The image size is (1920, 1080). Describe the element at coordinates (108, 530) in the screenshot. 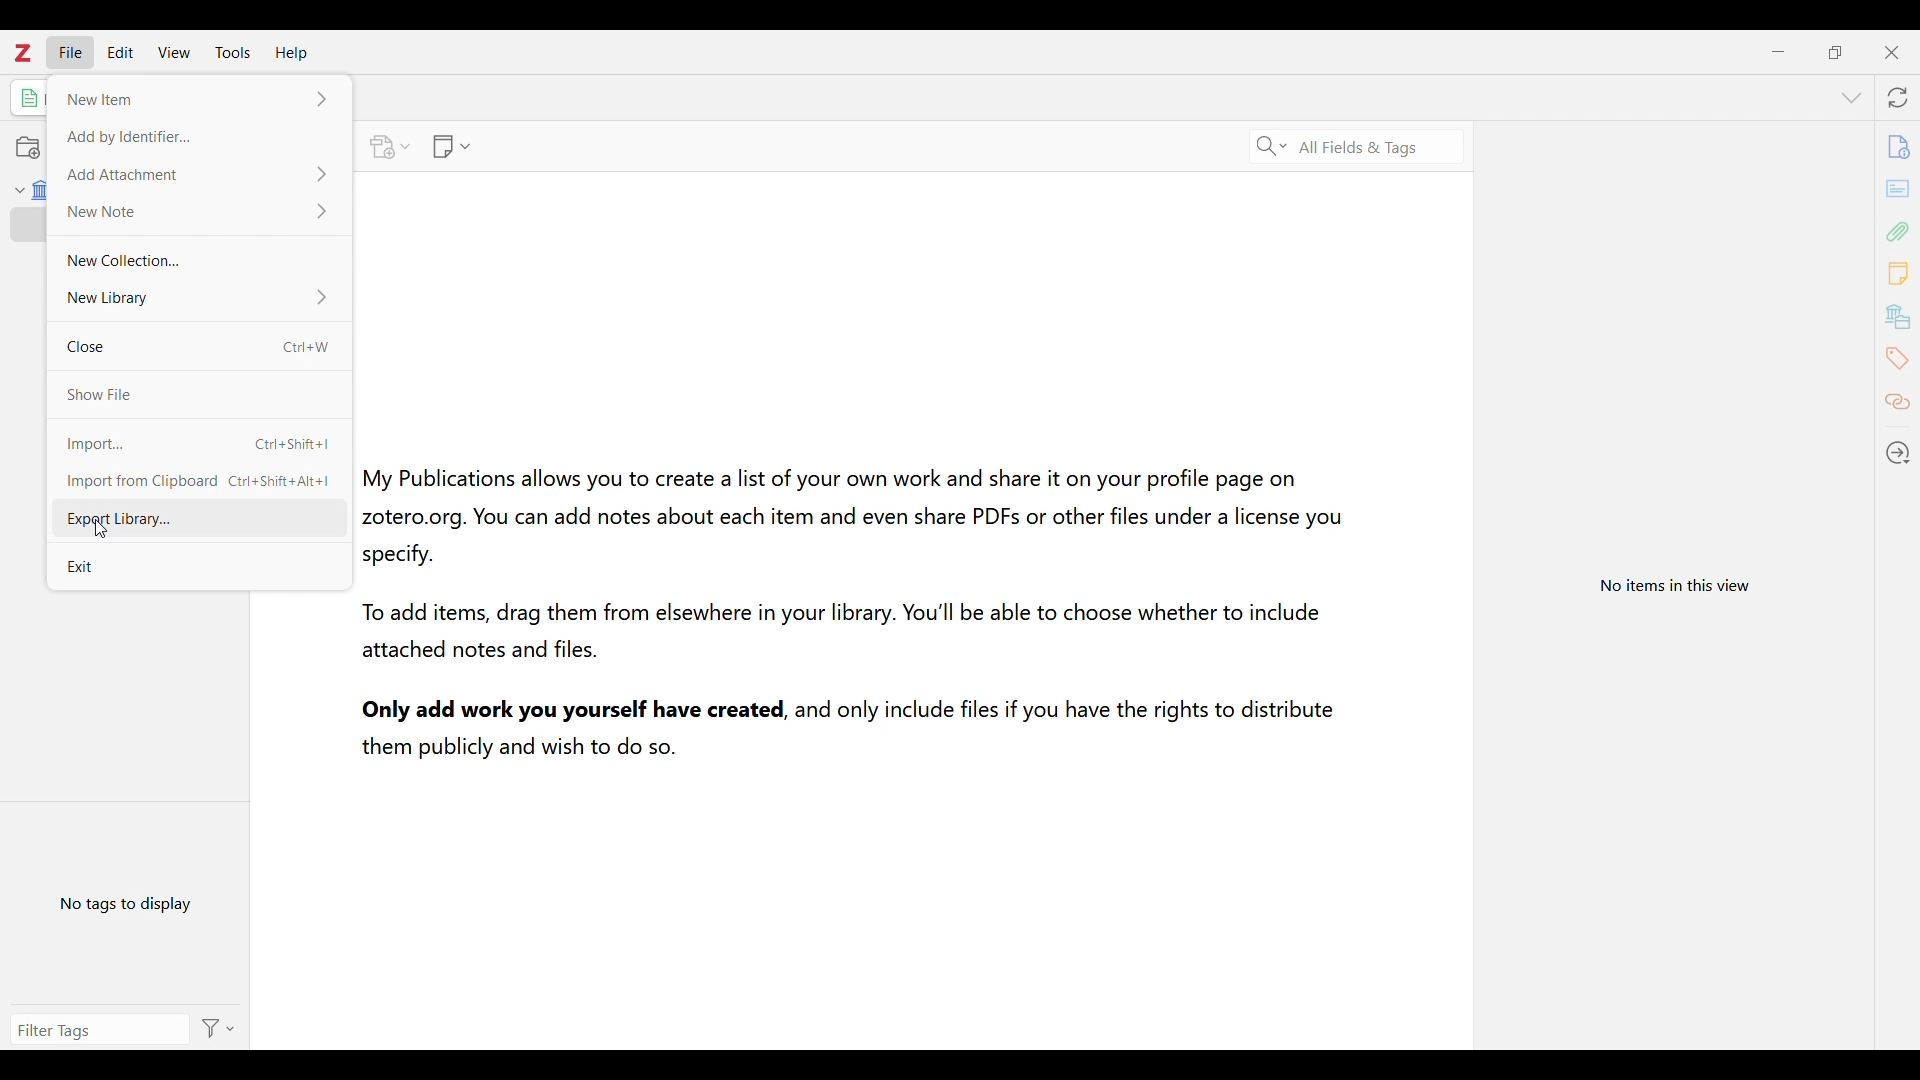

I see `Cursor` at that location.